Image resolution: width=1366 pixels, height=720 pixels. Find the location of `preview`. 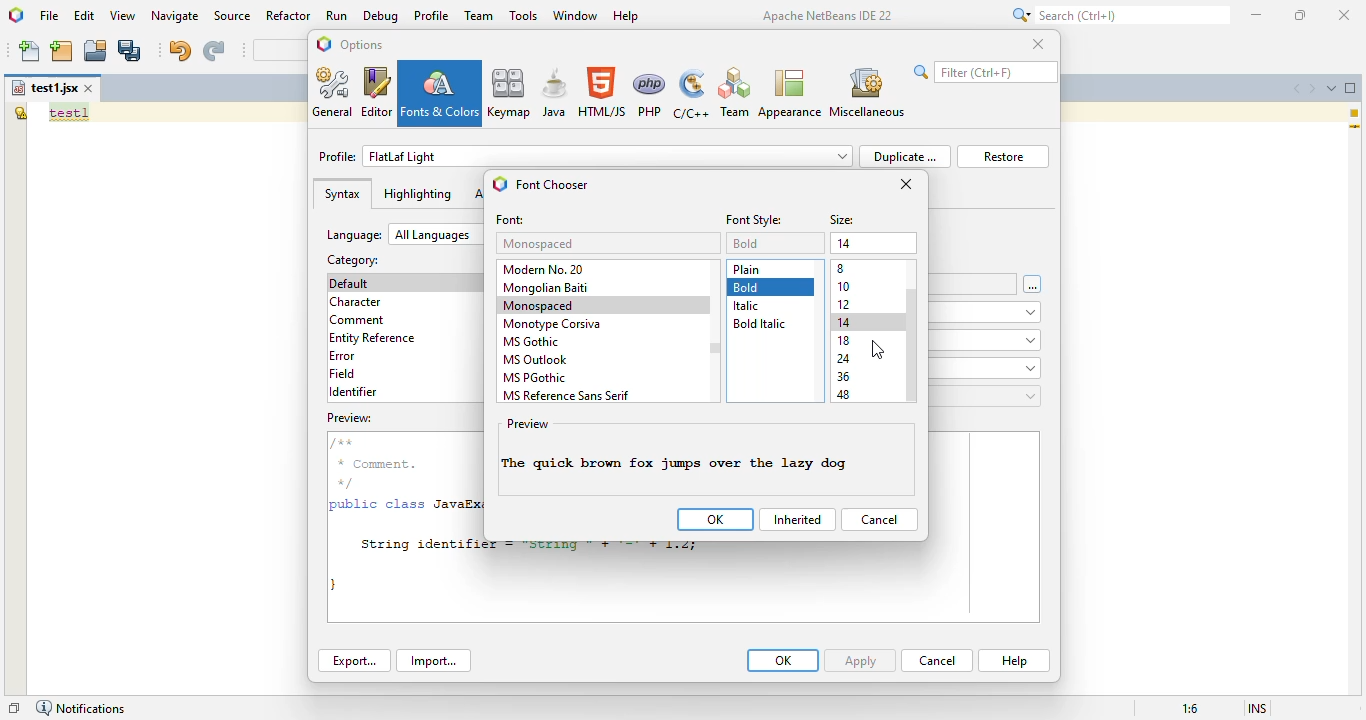

preview is located at coordinates (528, 424).